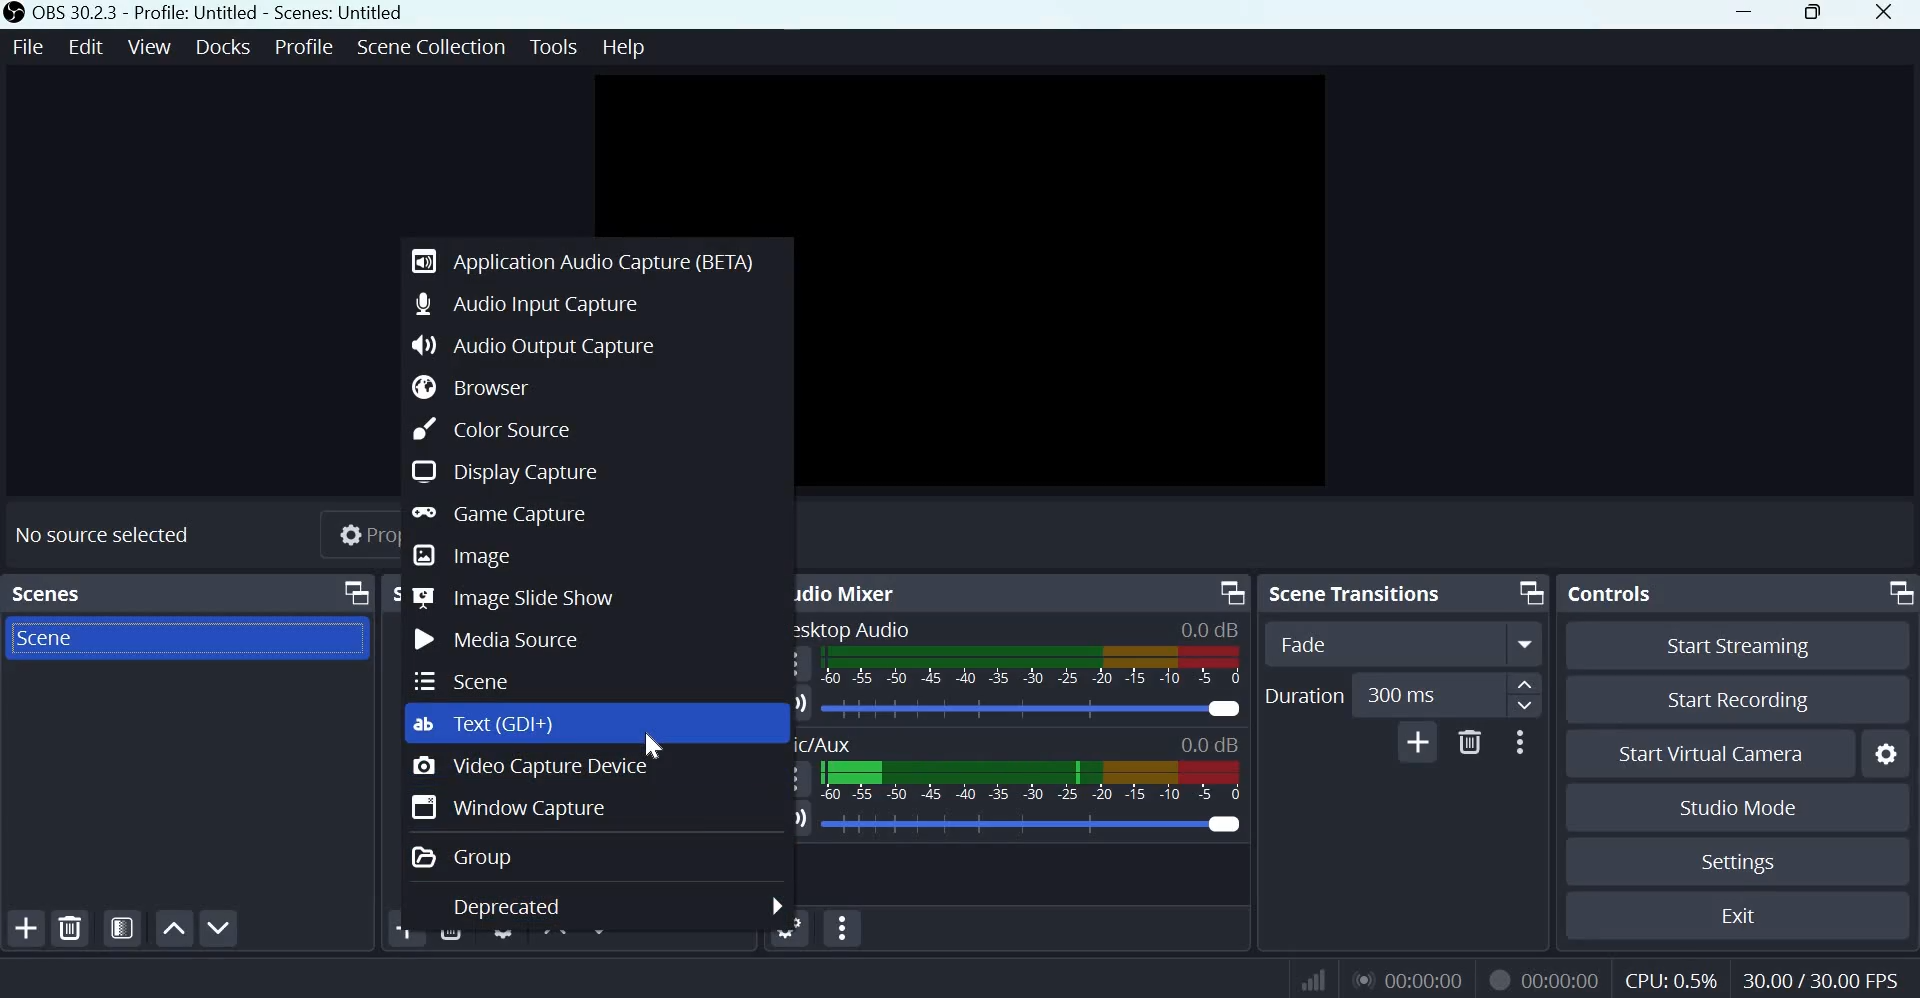 The width and height of the screenshot is (1920, 998). Describe the element at coordinates (122, 929) in the screenshot. I see `Open scene filters` at that location.